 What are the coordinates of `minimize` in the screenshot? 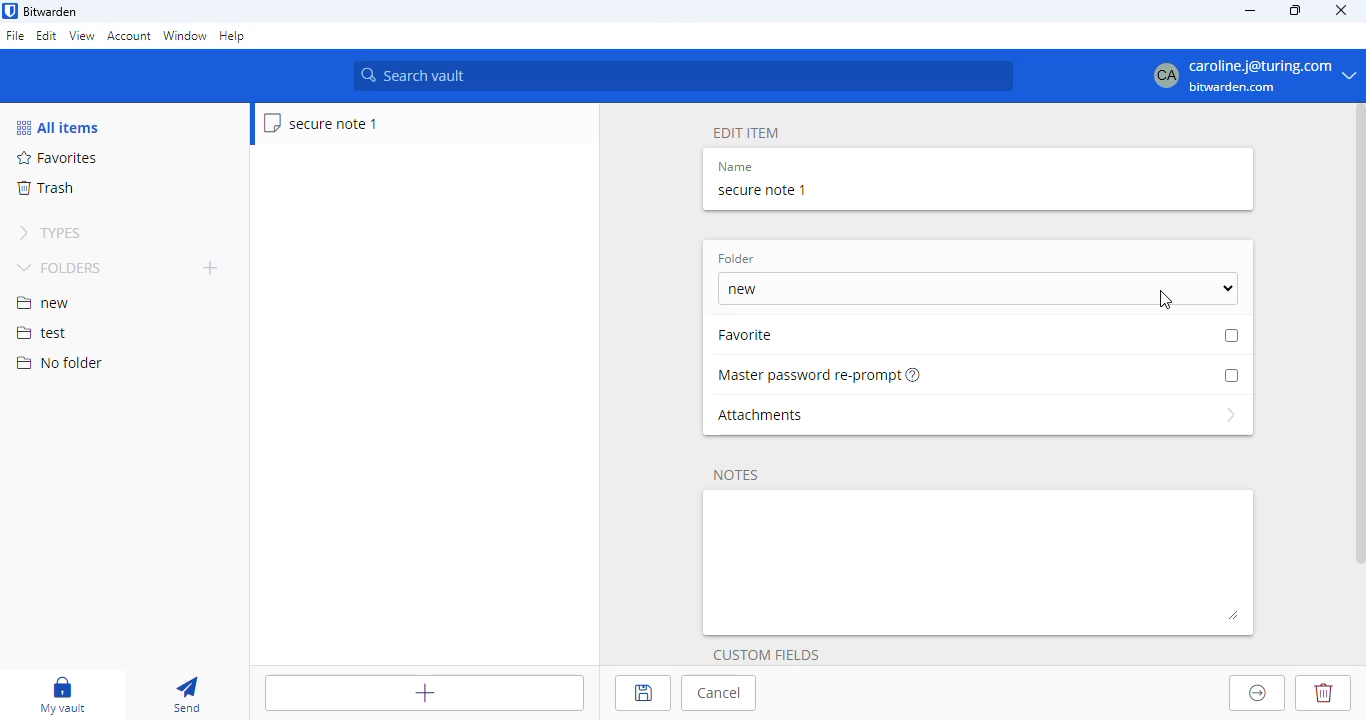 It's located at (1249, 10).